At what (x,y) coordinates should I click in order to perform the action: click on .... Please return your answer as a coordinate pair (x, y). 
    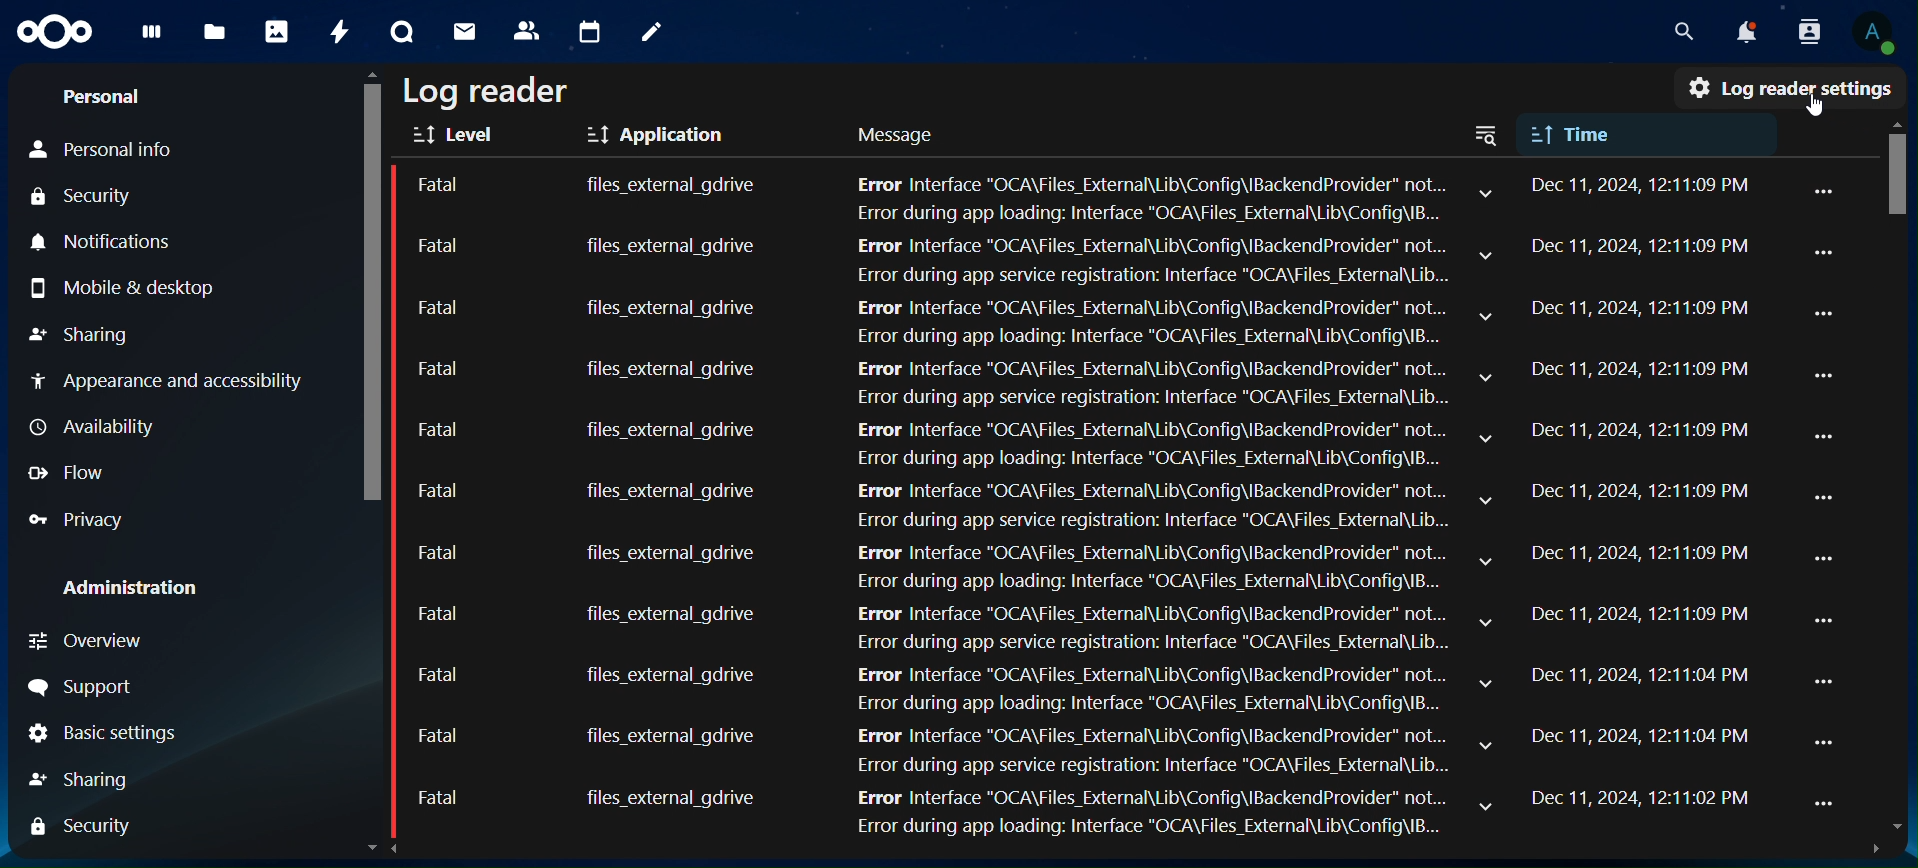
    Looking at the image, I should click on (1823, 680).